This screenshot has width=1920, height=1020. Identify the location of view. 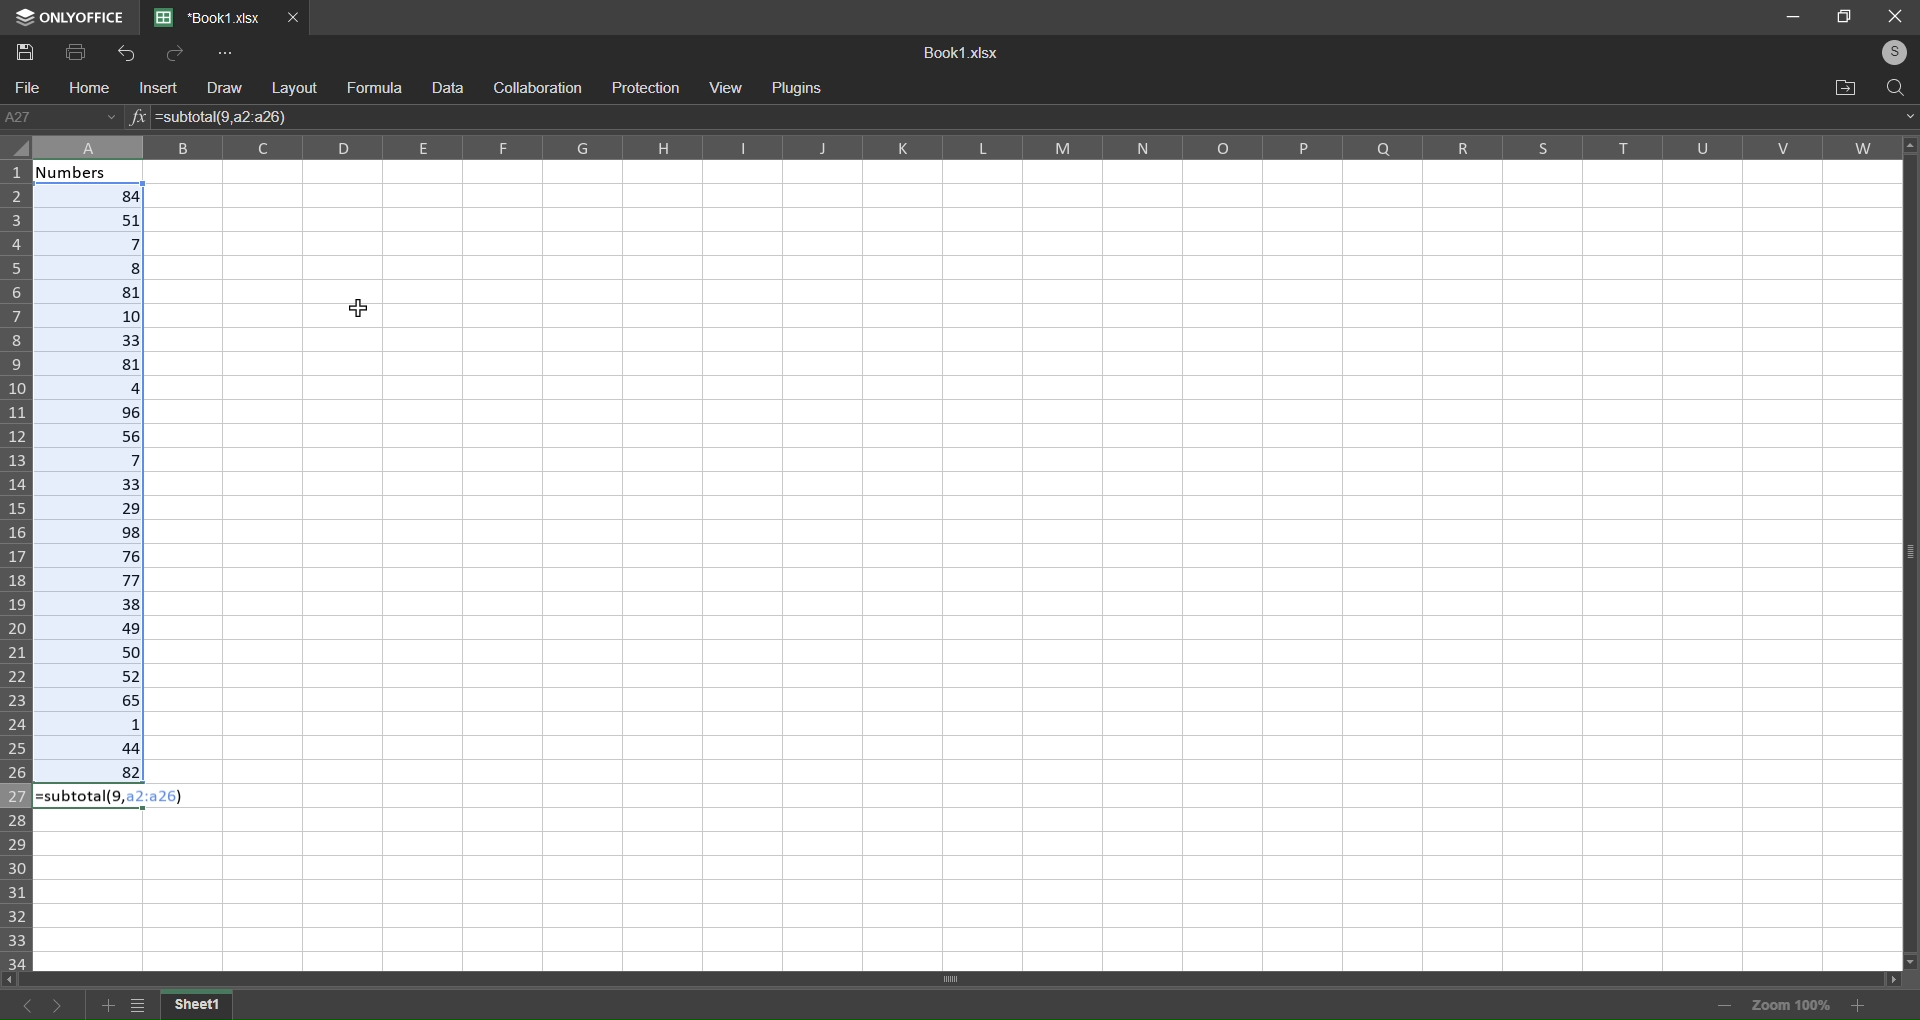
(724, 90).